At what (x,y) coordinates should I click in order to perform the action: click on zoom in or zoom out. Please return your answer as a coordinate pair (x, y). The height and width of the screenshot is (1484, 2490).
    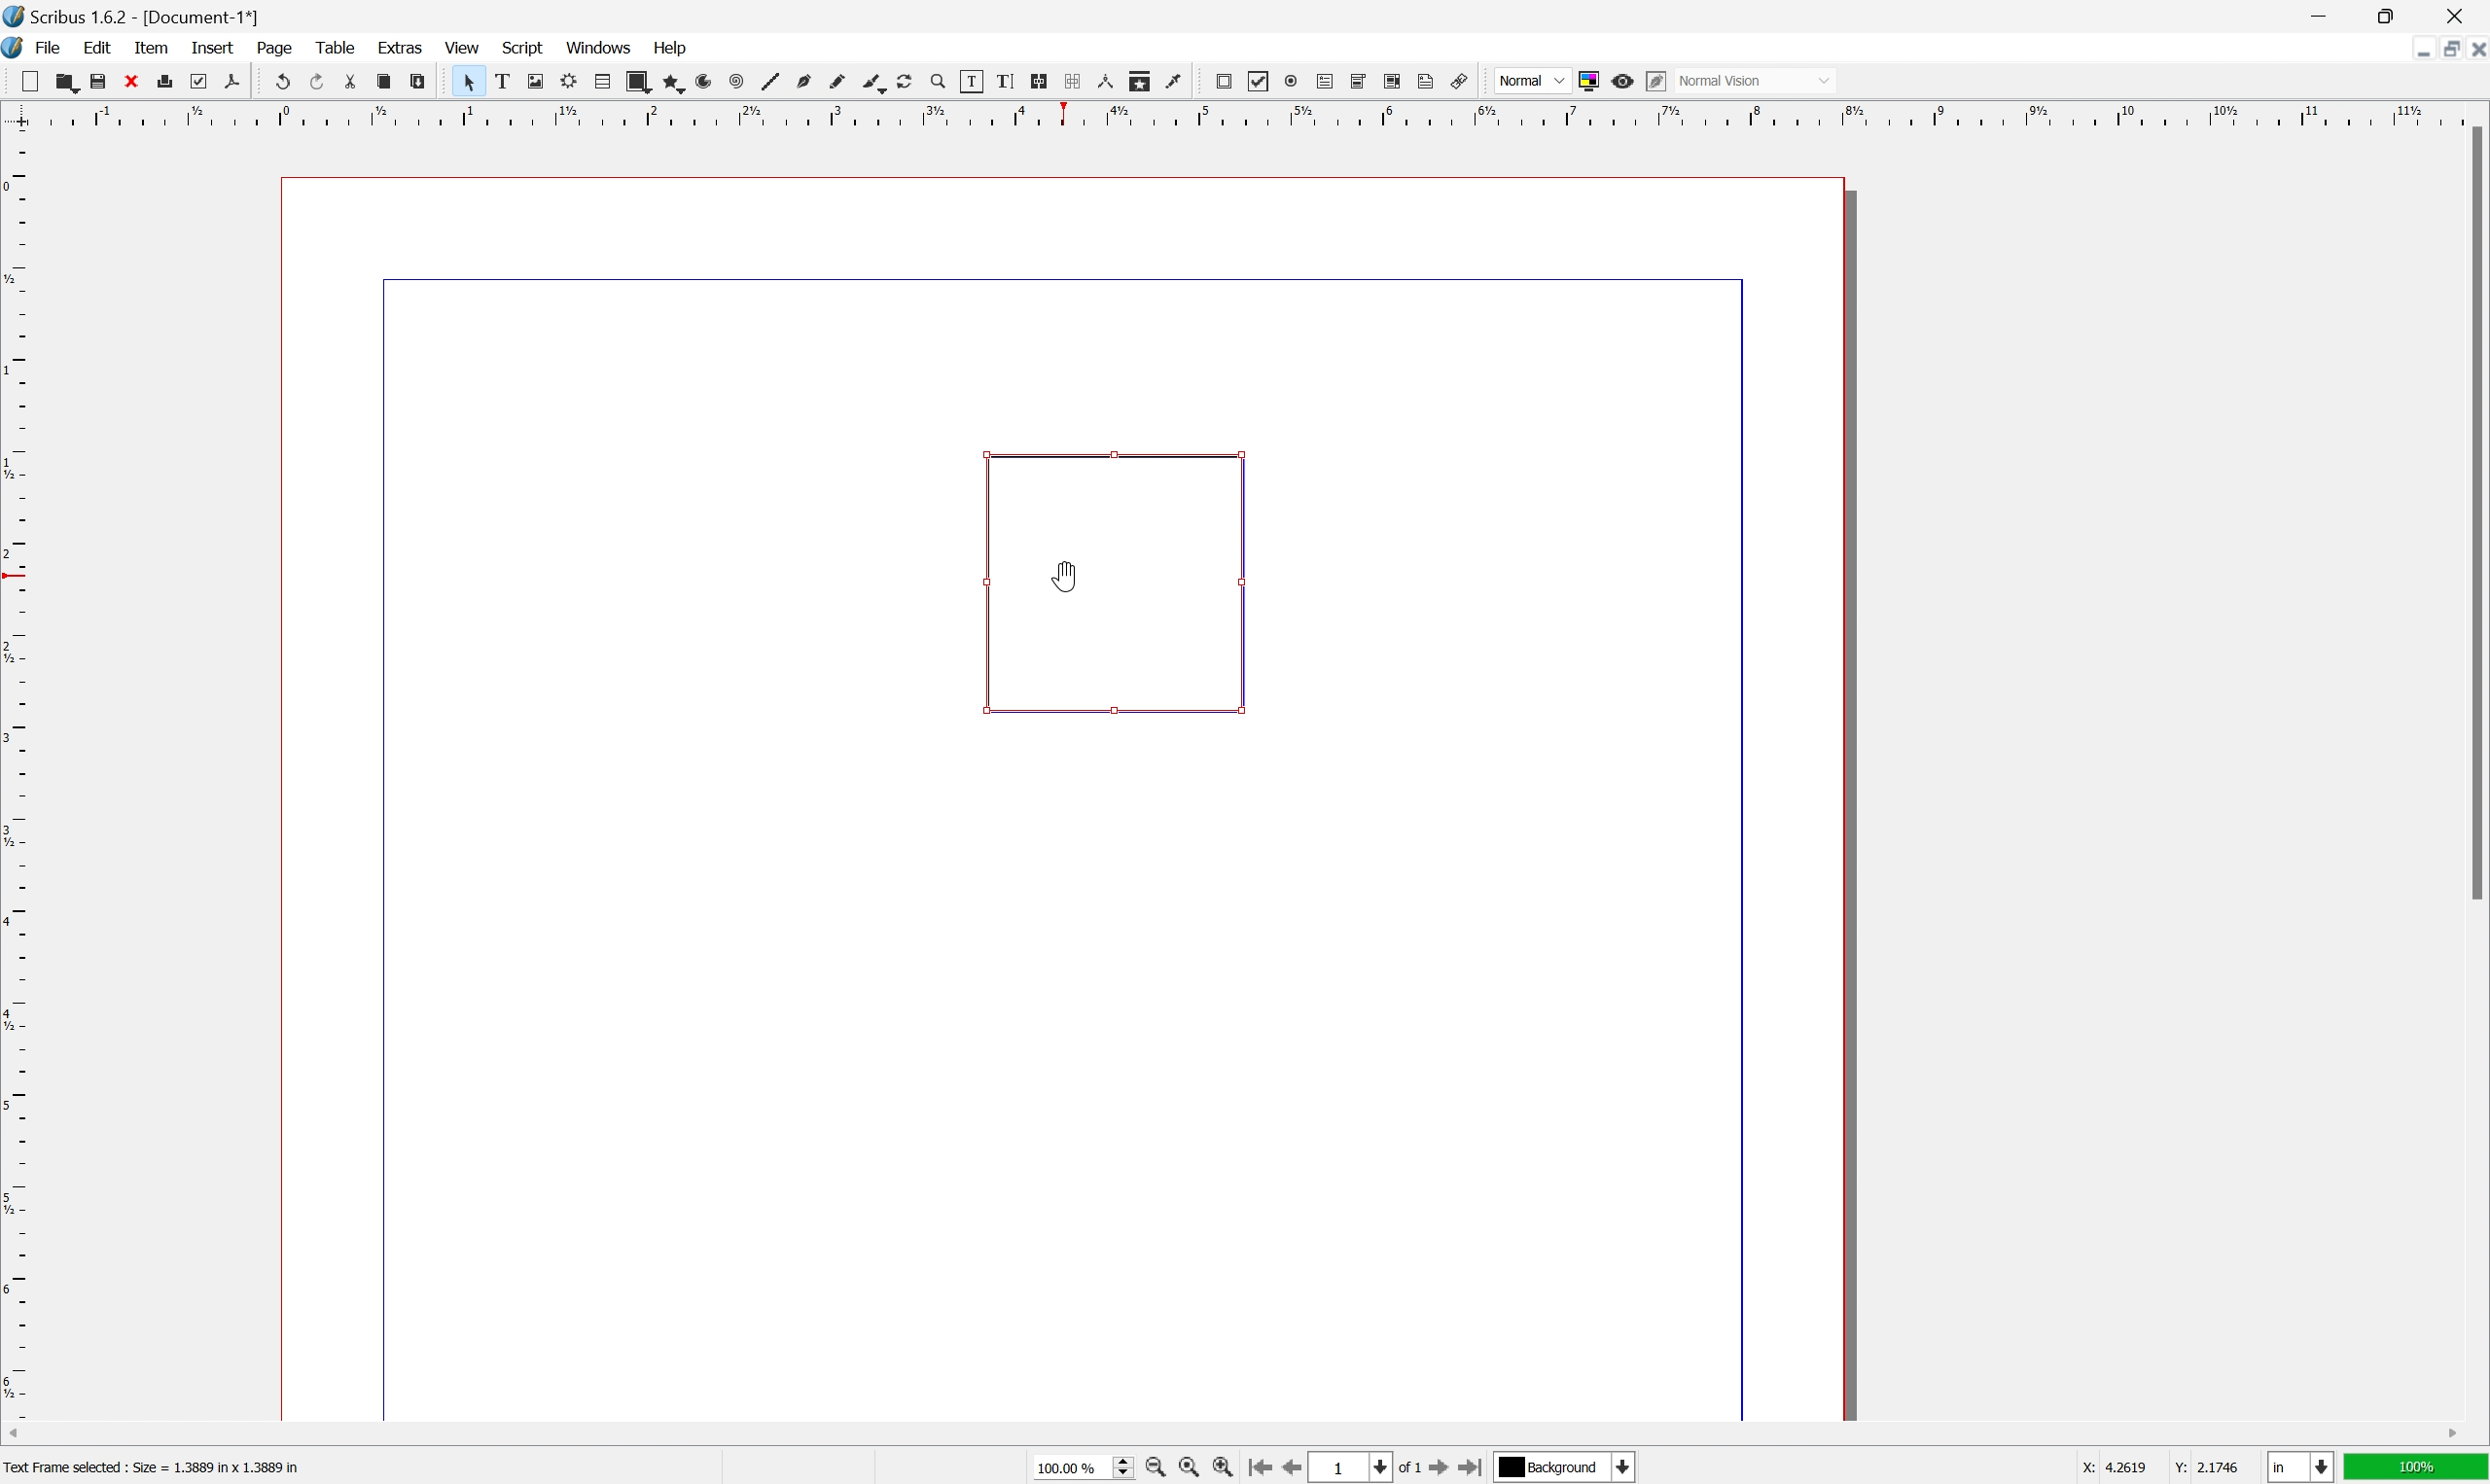
    Looking at the image, I should click on (939, 82).